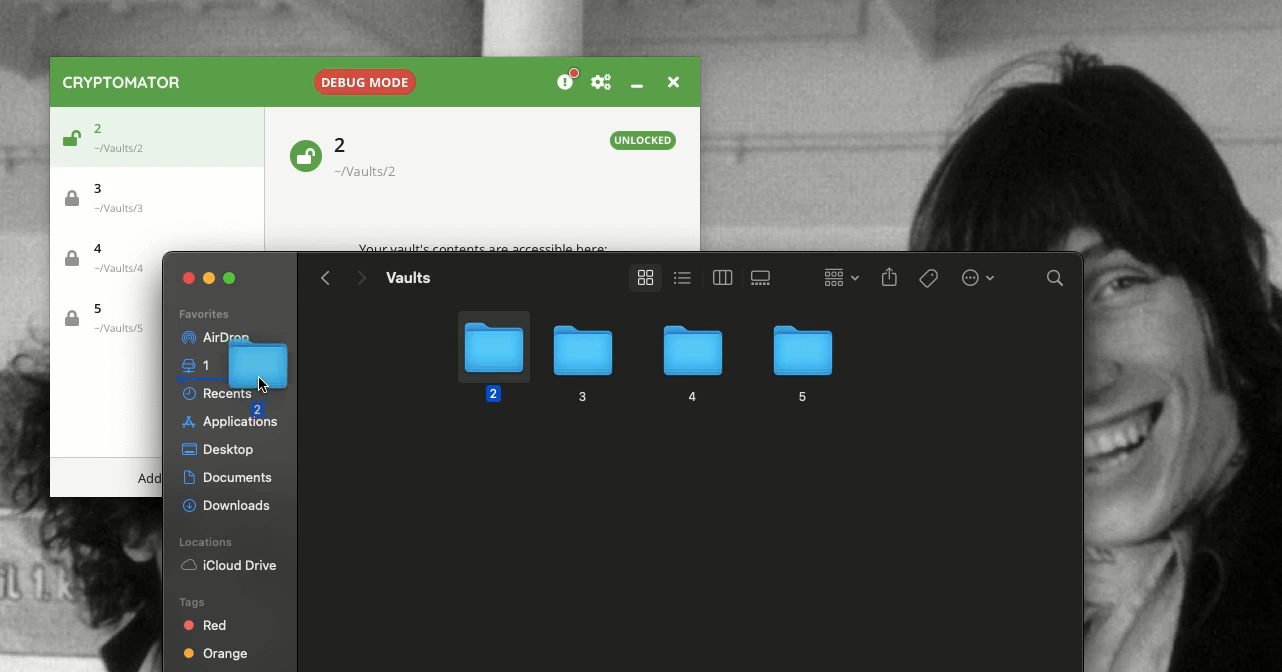 Image resolution: width=1282 pixels, height=672 pixels. What do you see at coordinates (210, 276) in the screenshot?
I see `Minimize` at bounding box center [210, 276].